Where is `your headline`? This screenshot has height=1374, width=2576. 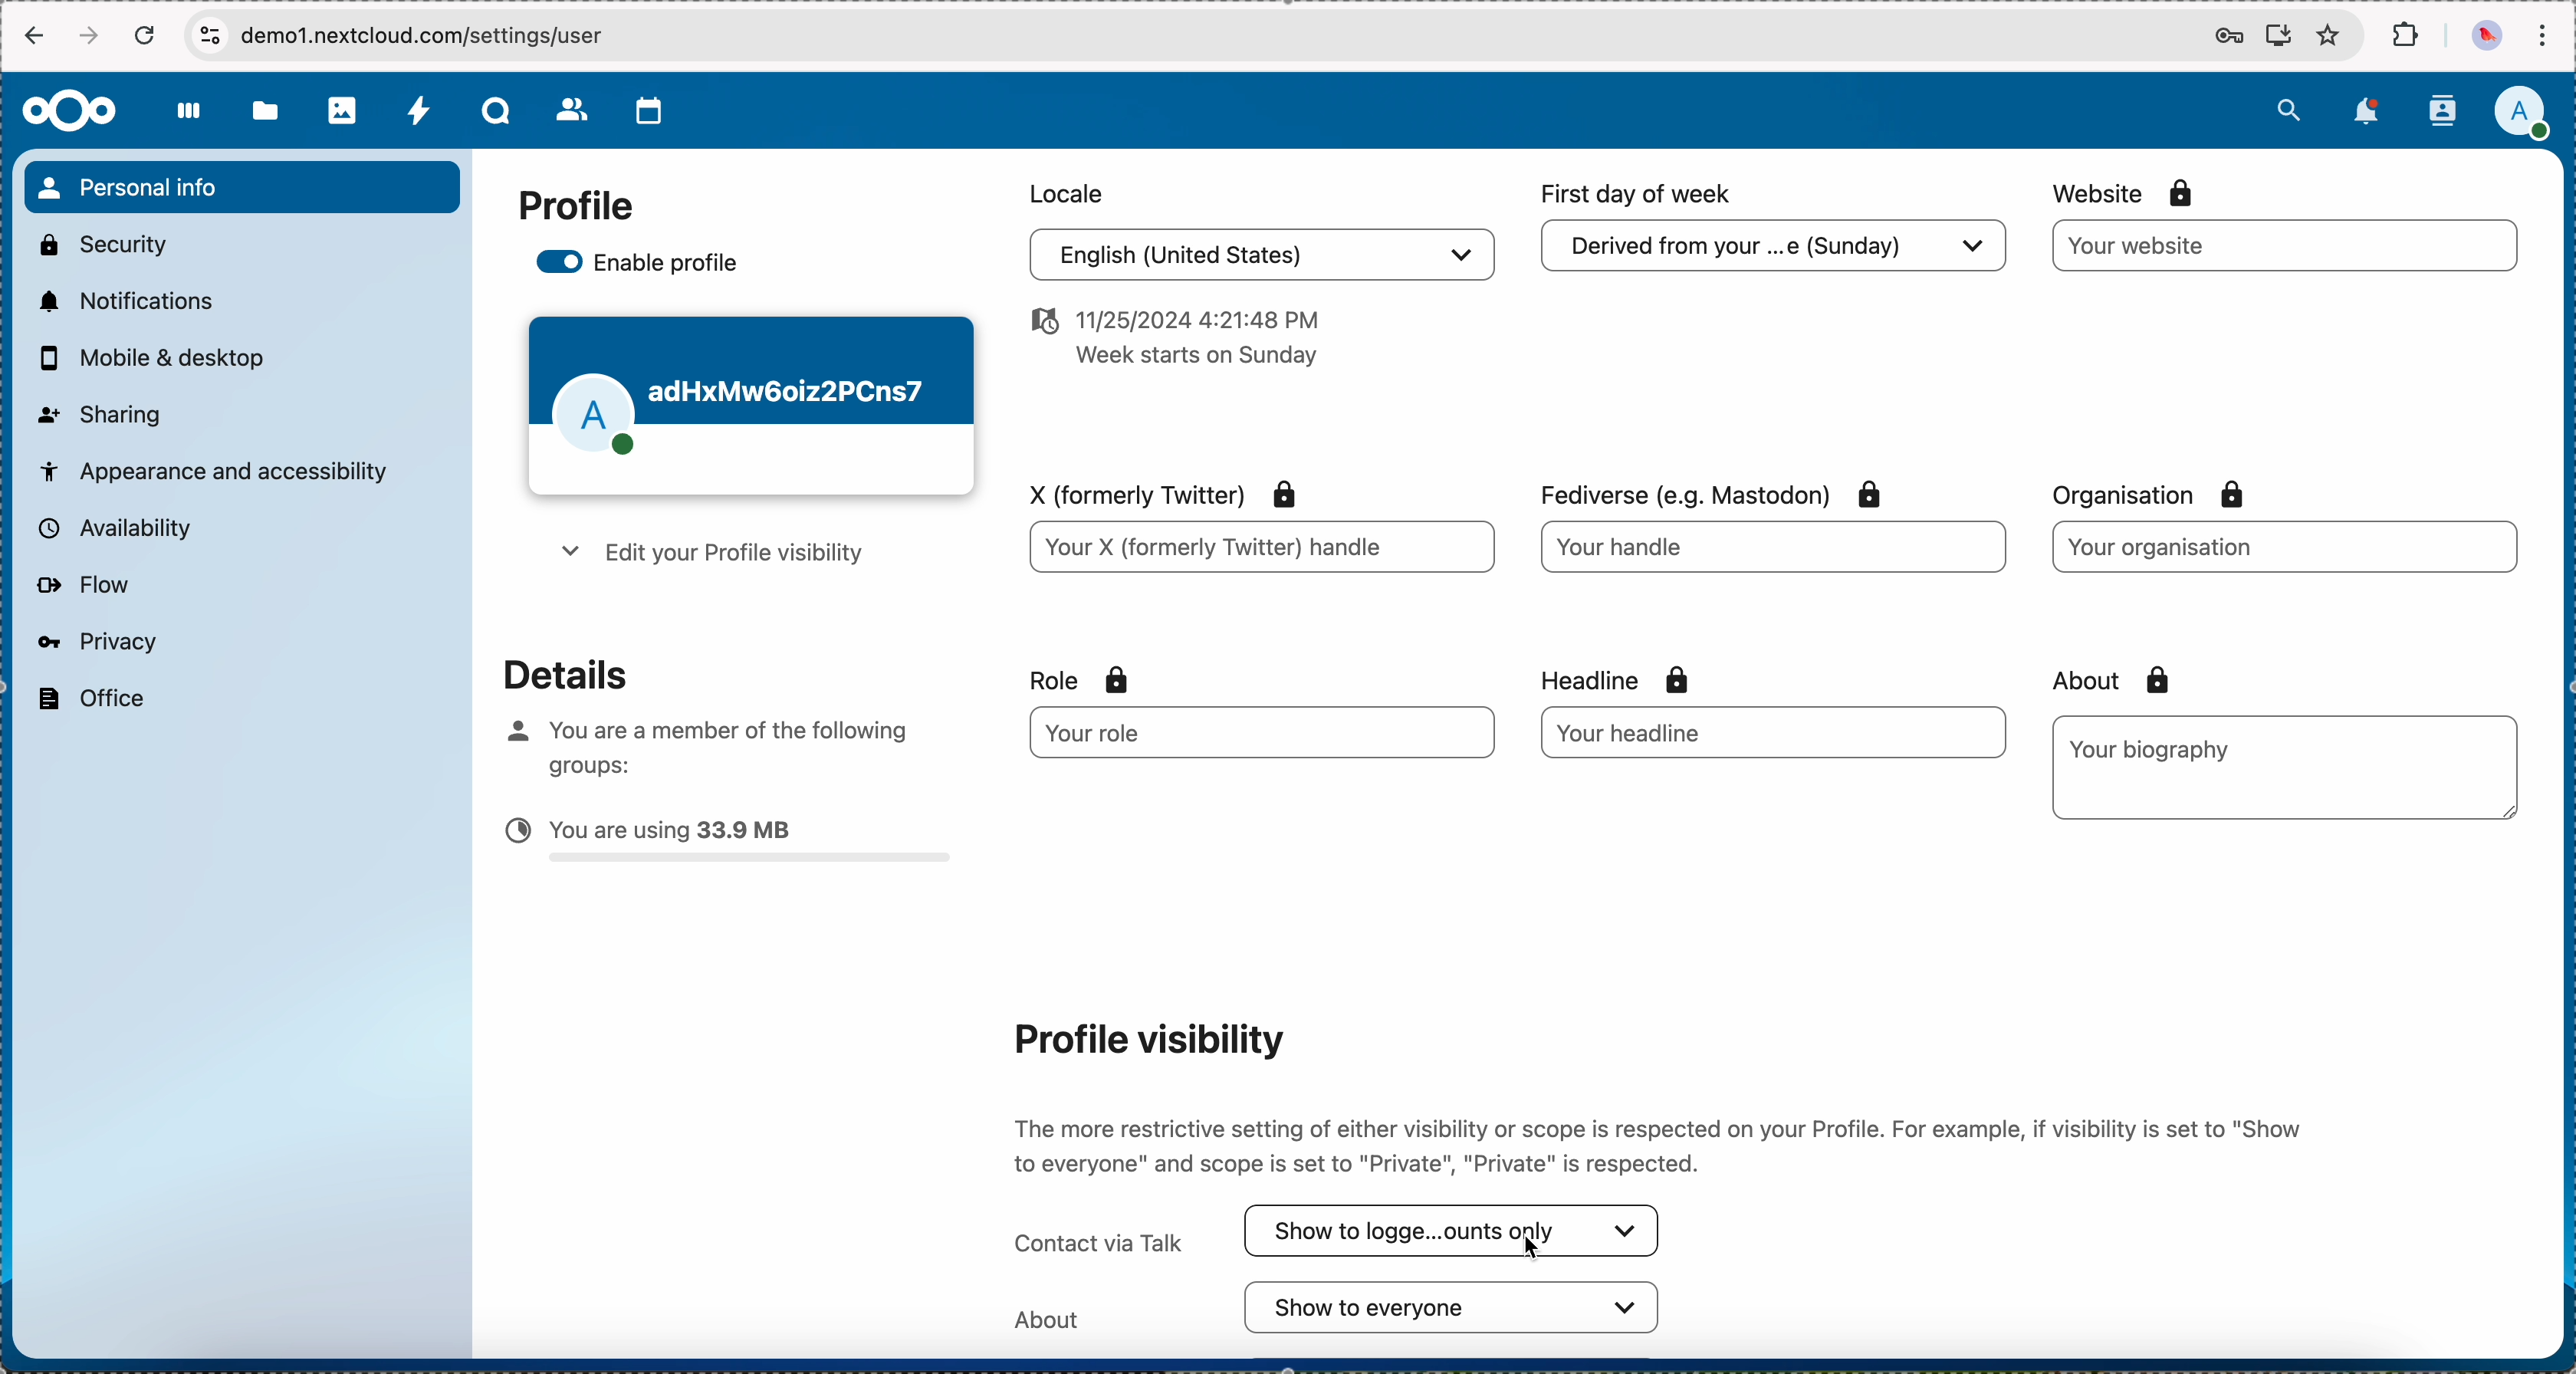 your headline is located at coordinates (1713, 732).